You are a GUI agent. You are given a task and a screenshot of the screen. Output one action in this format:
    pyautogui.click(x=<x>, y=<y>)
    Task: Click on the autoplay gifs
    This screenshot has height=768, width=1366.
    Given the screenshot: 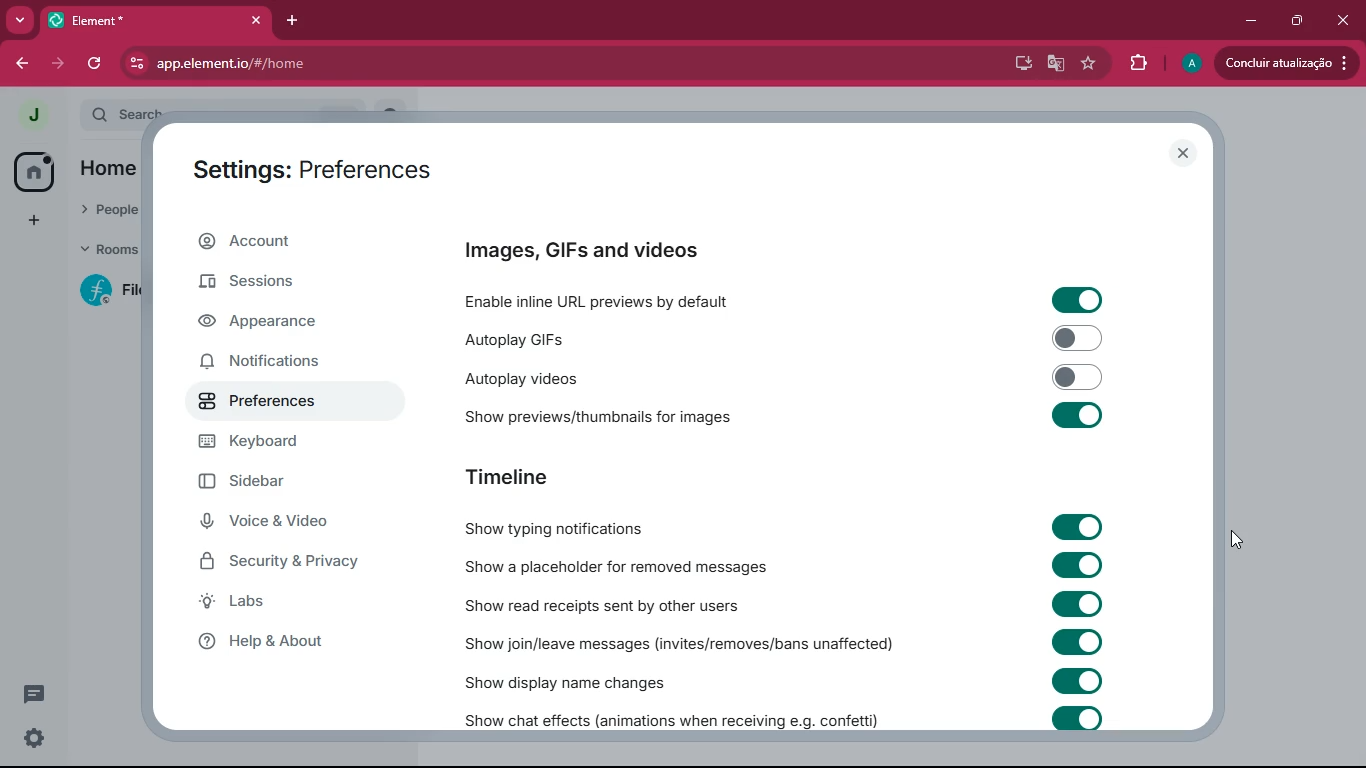 What is the action you would take?
    pyautogui.click(x=587, y=338)
    